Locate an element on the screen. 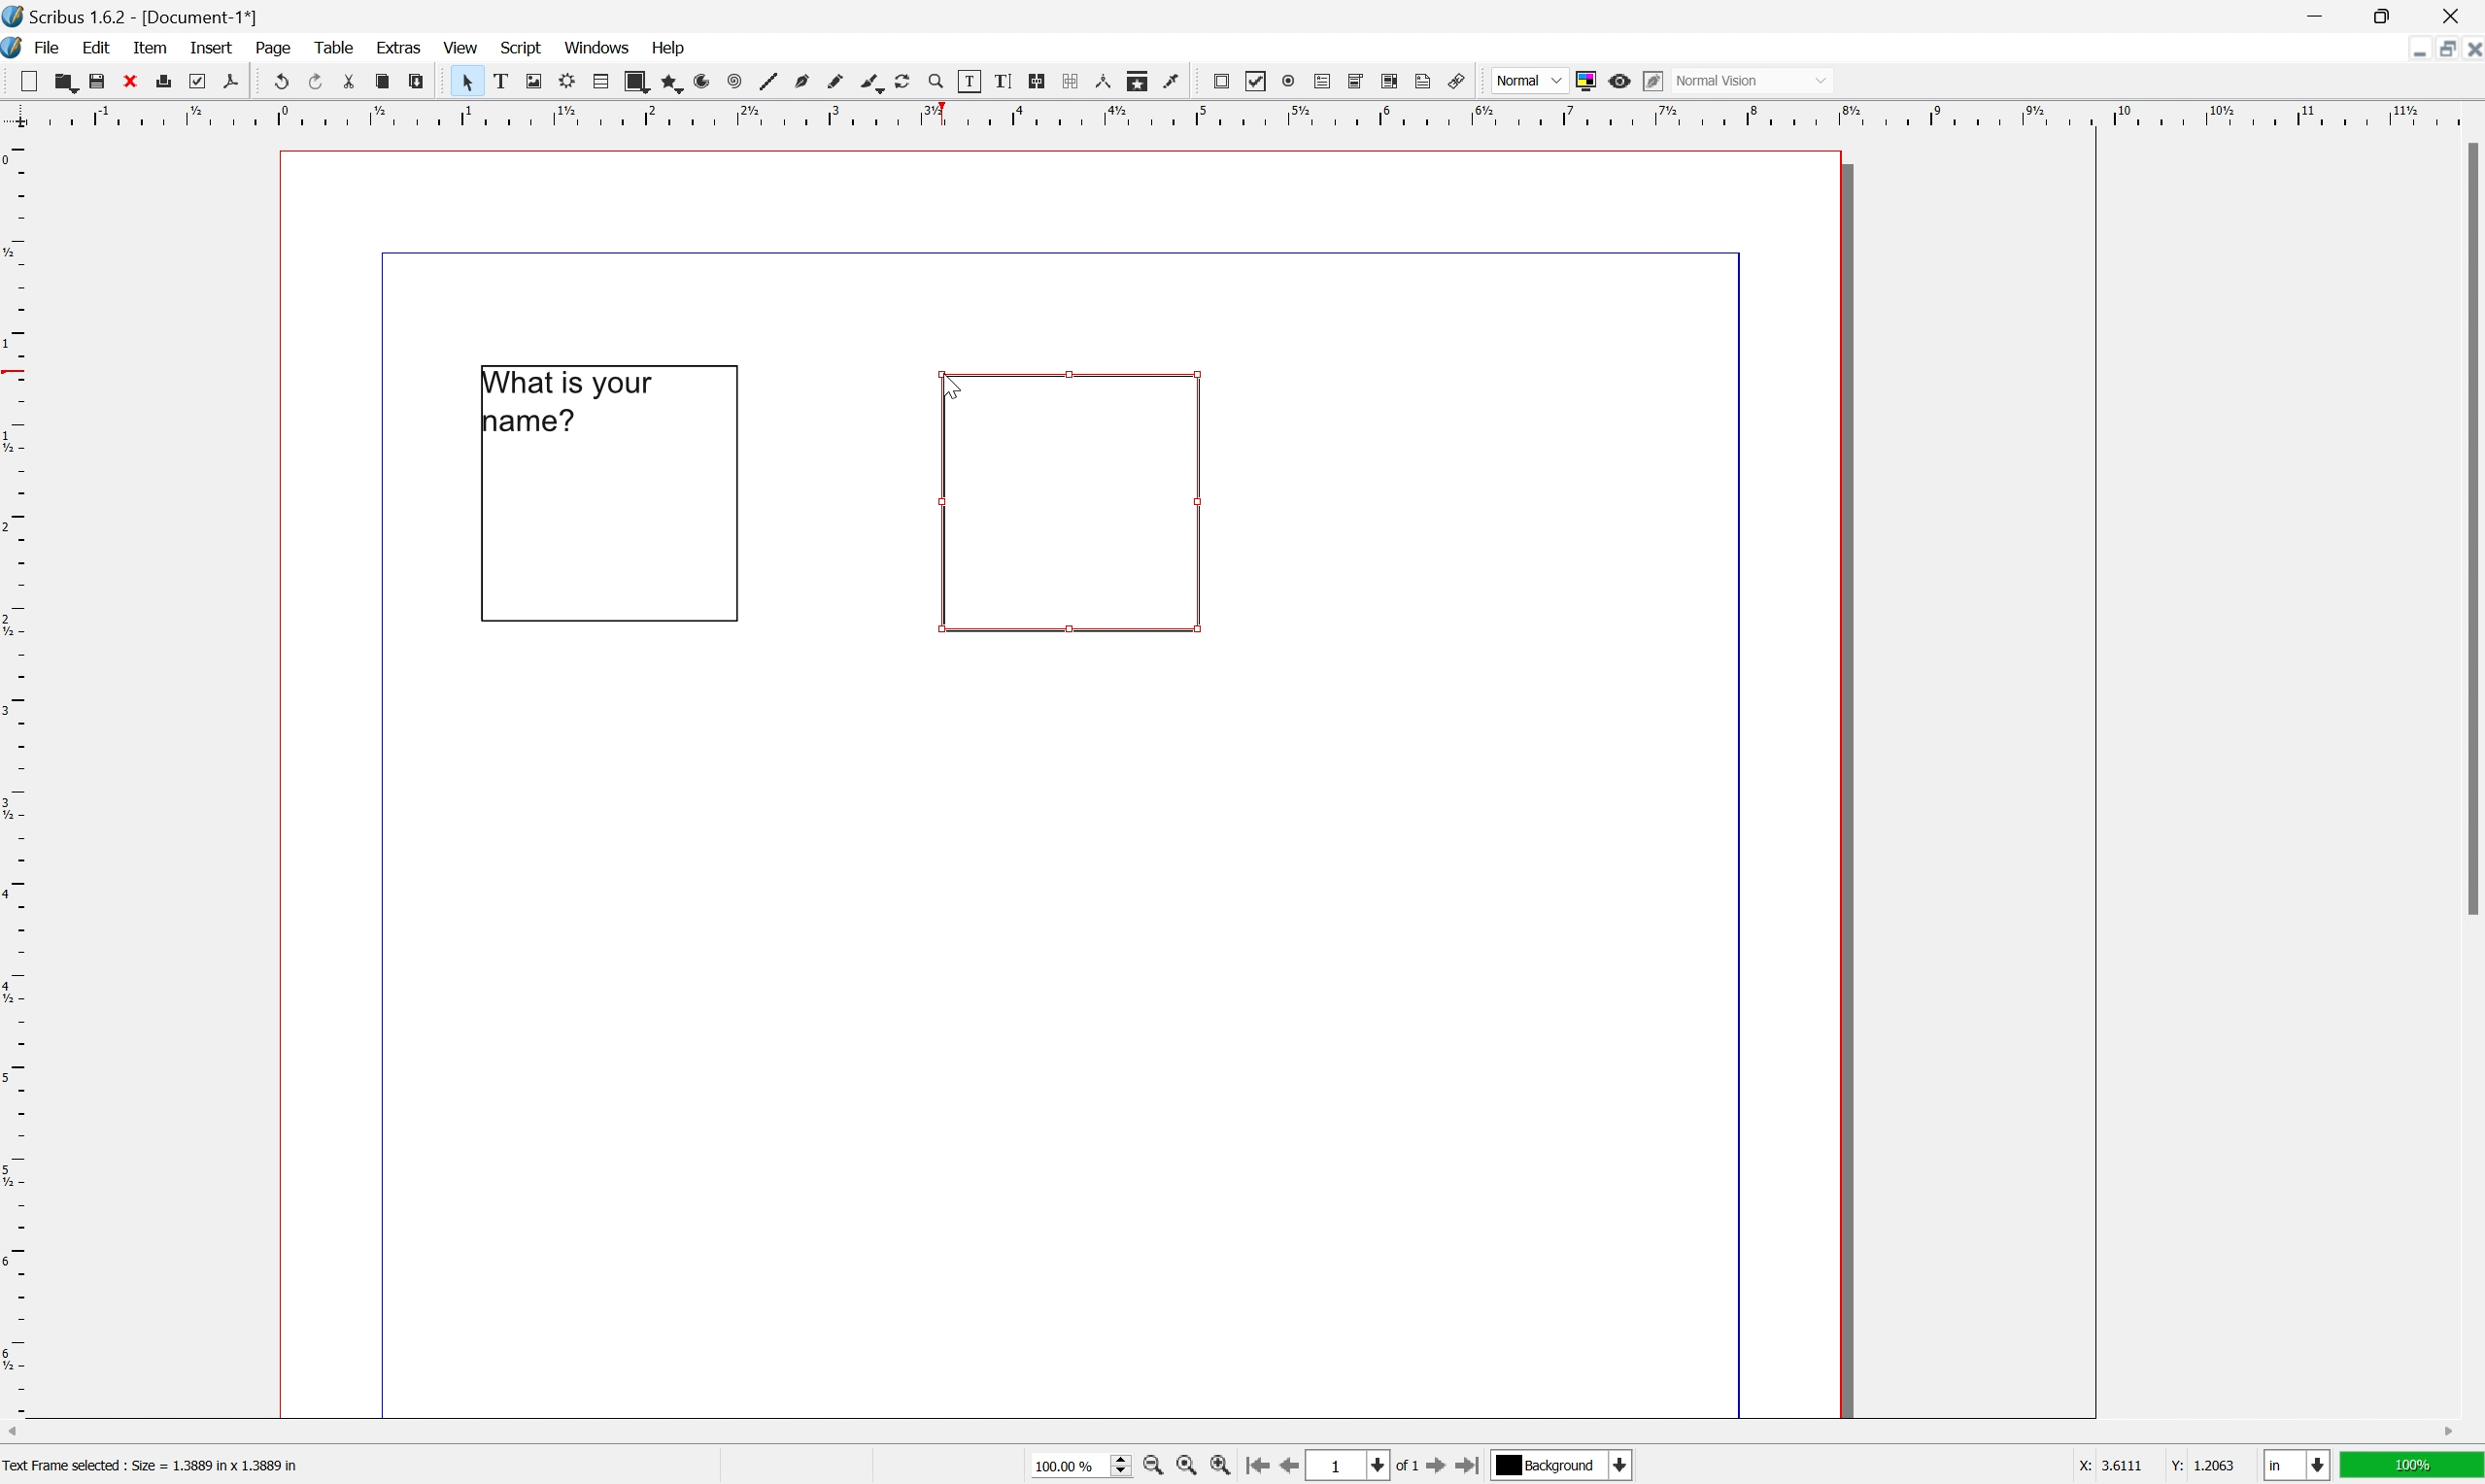  100% is located at coordinates (2414, 1470).